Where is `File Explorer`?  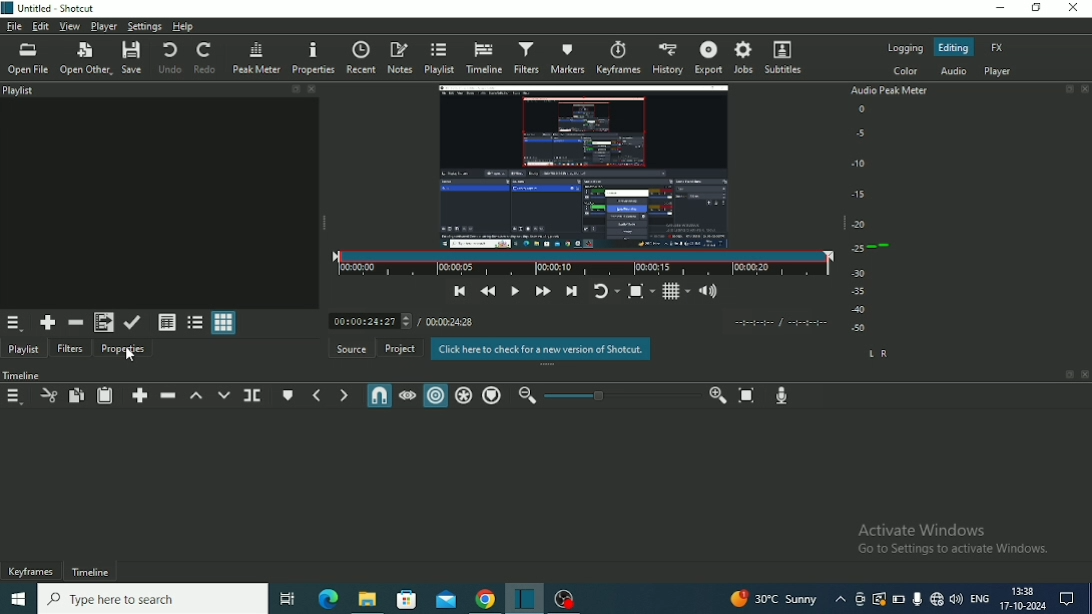
File Explorer is located at coordinates (367, 600).